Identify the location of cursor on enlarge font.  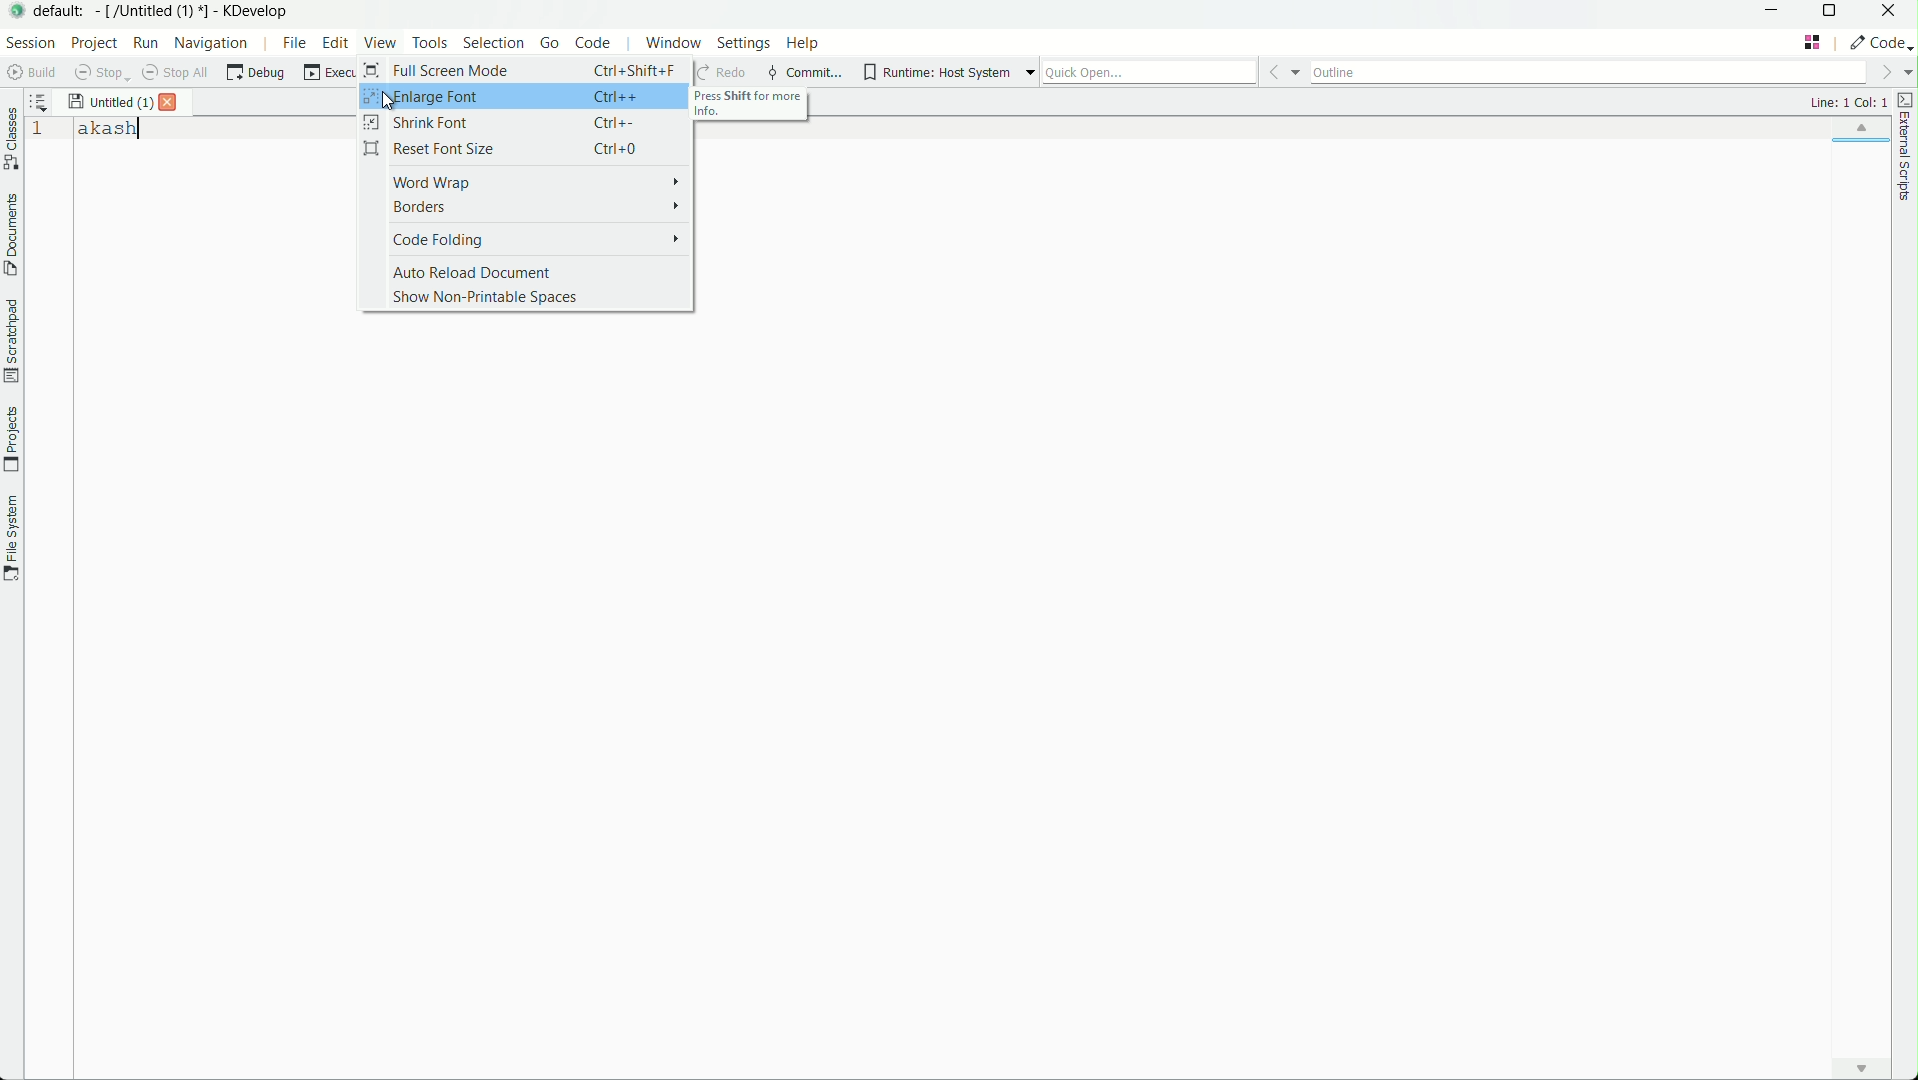
(392, 102).